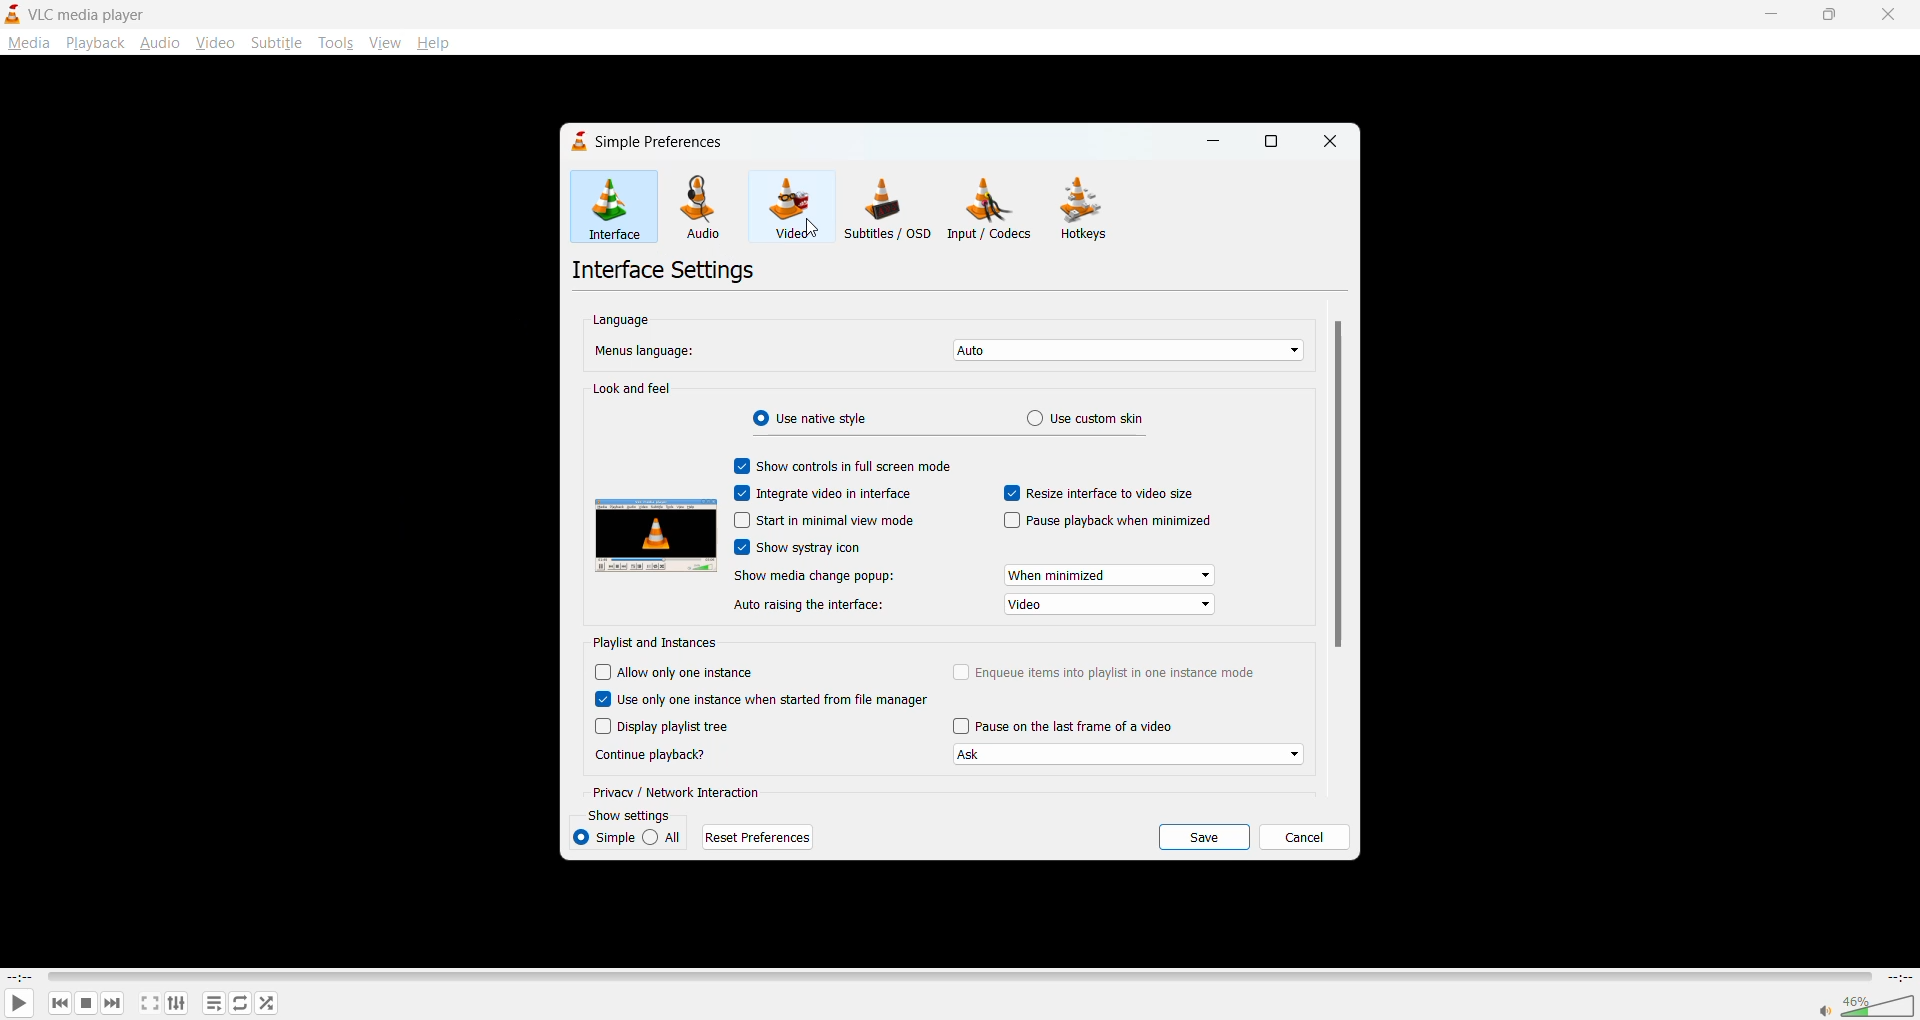 The width and height of the screenshot is (1920, 1020). I want to click on interface settings, so click(667, 268).